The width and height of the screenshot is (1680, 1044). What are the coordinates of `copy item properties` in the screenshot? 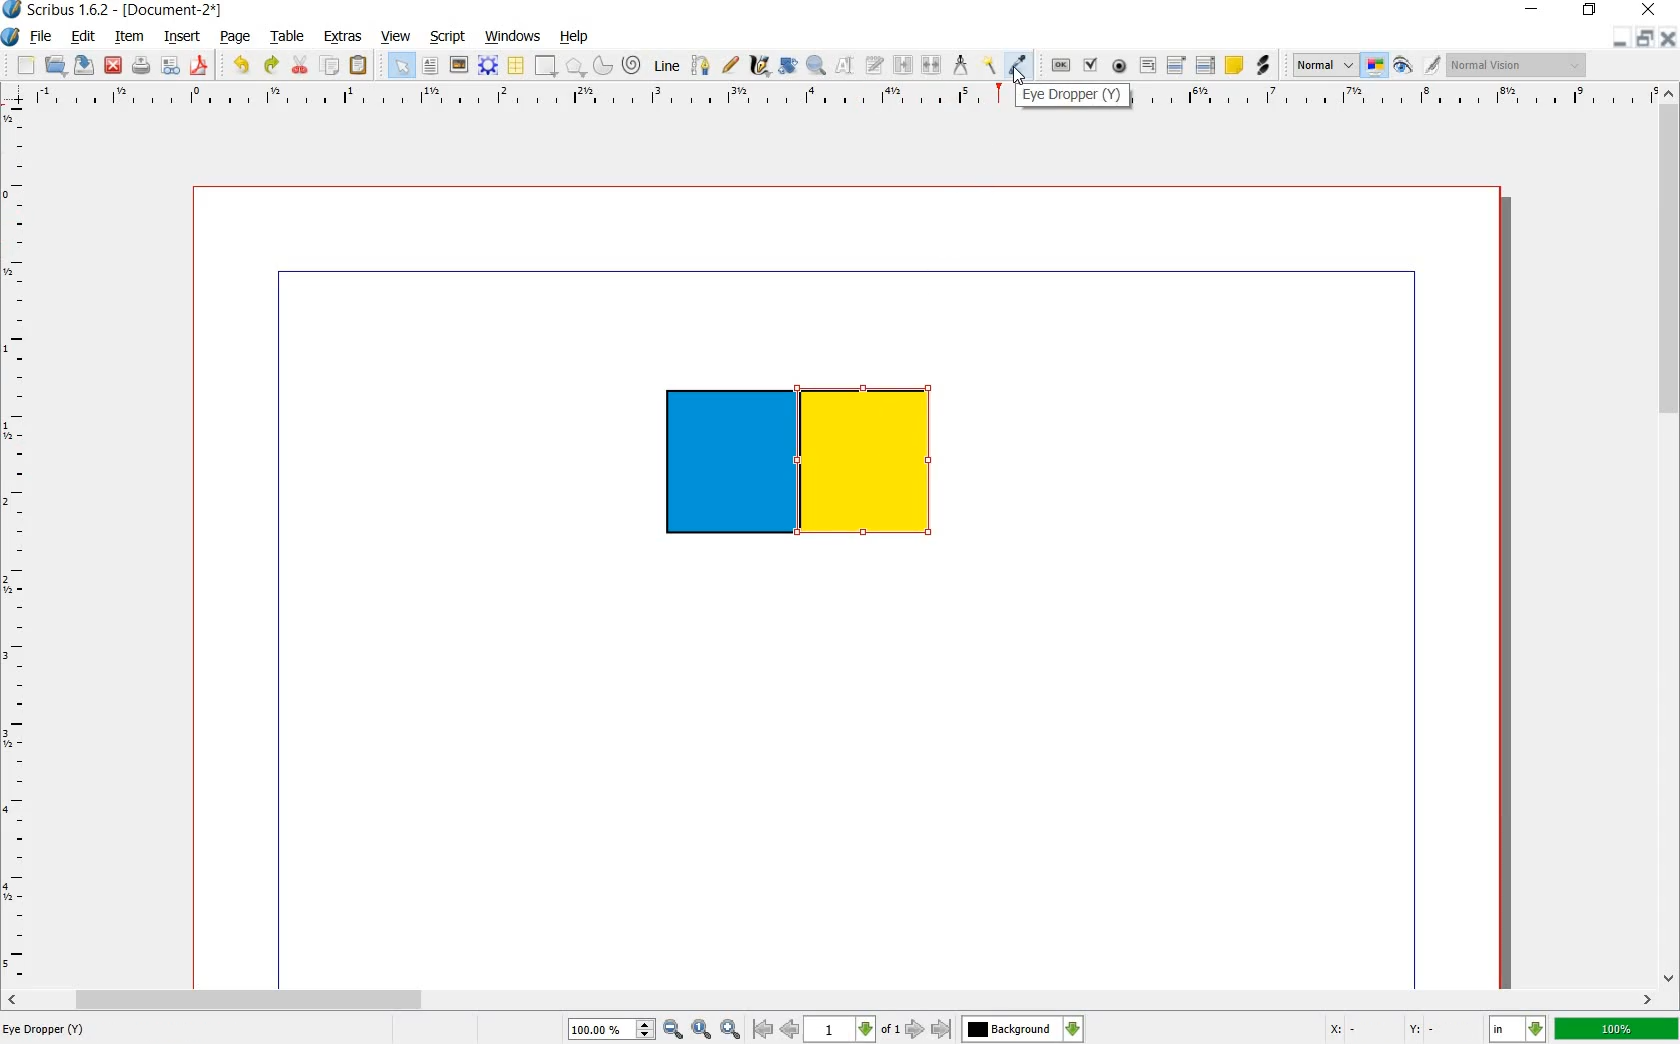 It's located at (987, 66).